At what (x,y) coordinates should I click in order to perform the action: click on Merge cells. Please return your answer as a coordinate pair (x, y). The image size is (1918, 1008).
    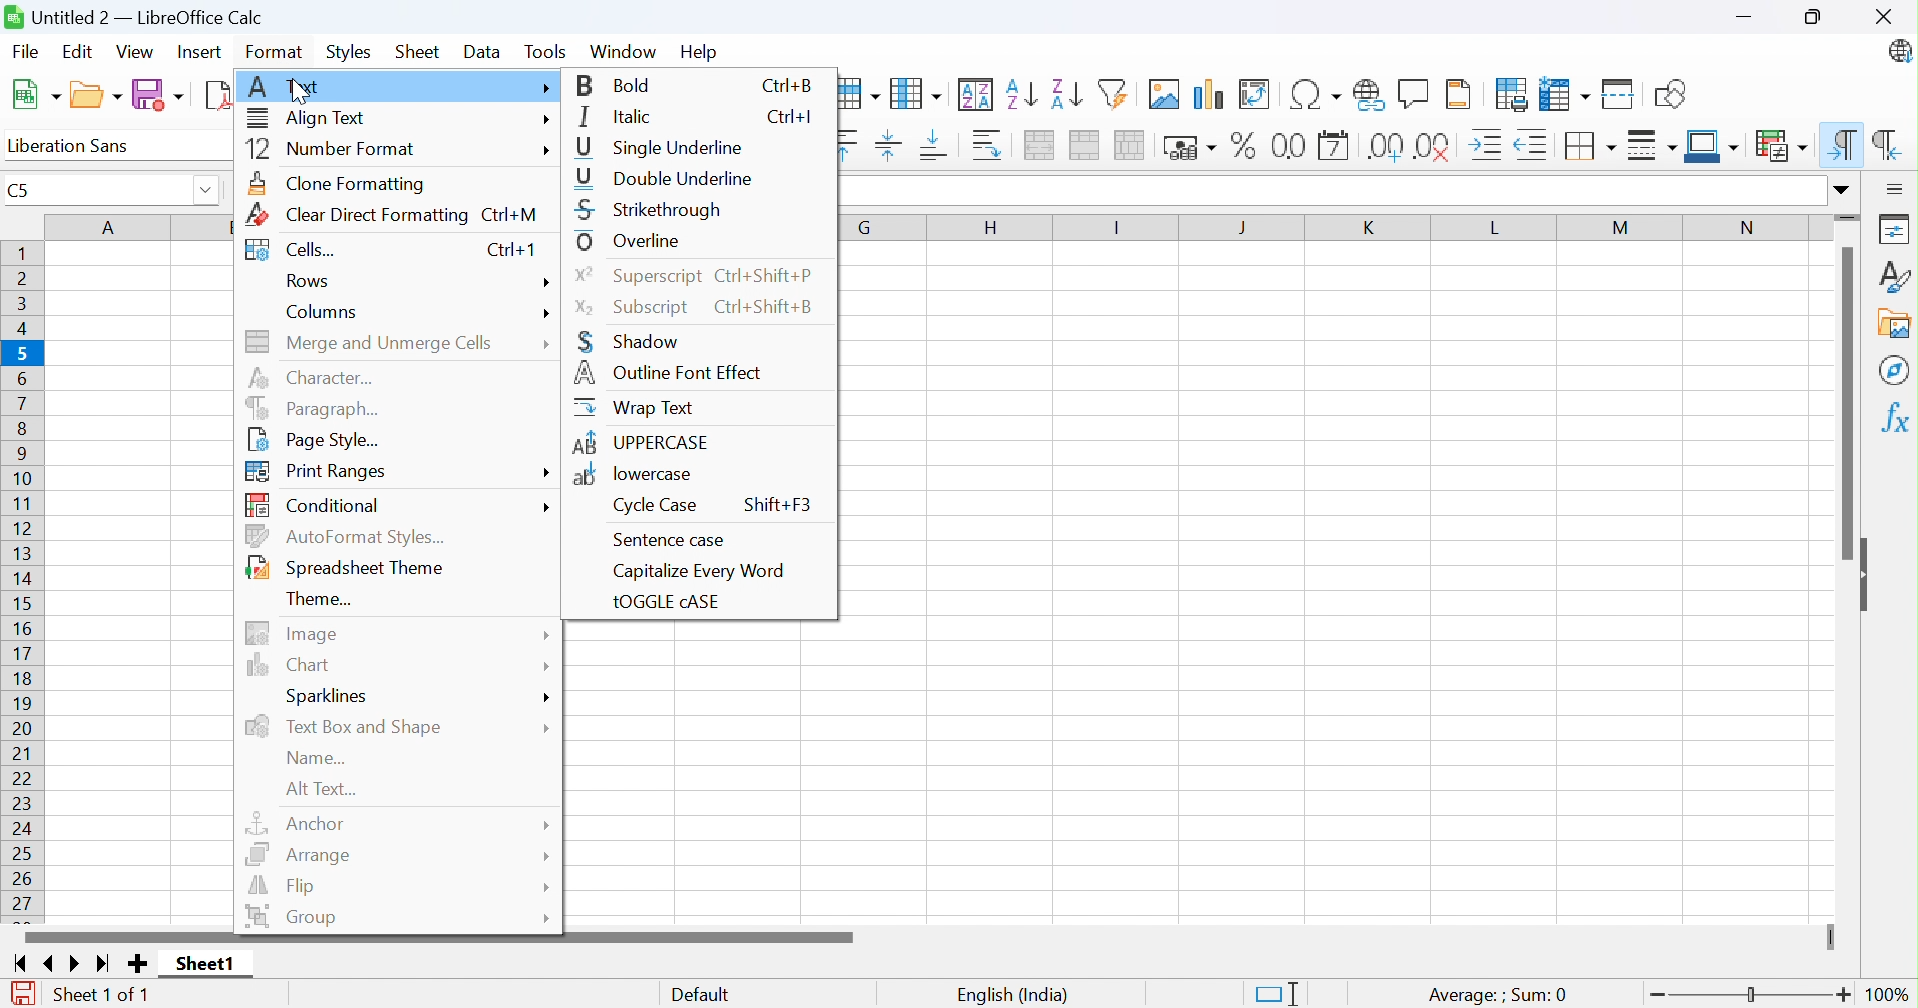
    Looking at the image, I should click on (1084, 146).